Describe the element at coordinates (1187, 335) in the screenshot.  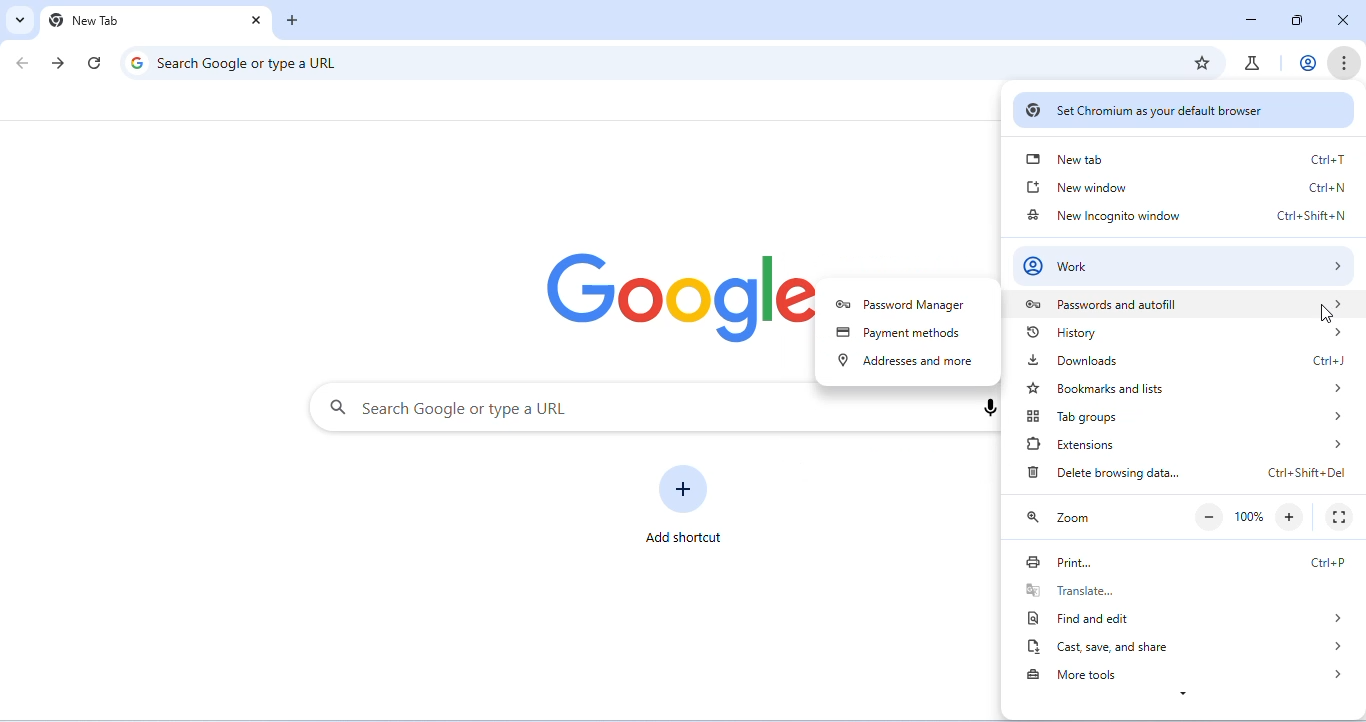
I see `history` at that location.